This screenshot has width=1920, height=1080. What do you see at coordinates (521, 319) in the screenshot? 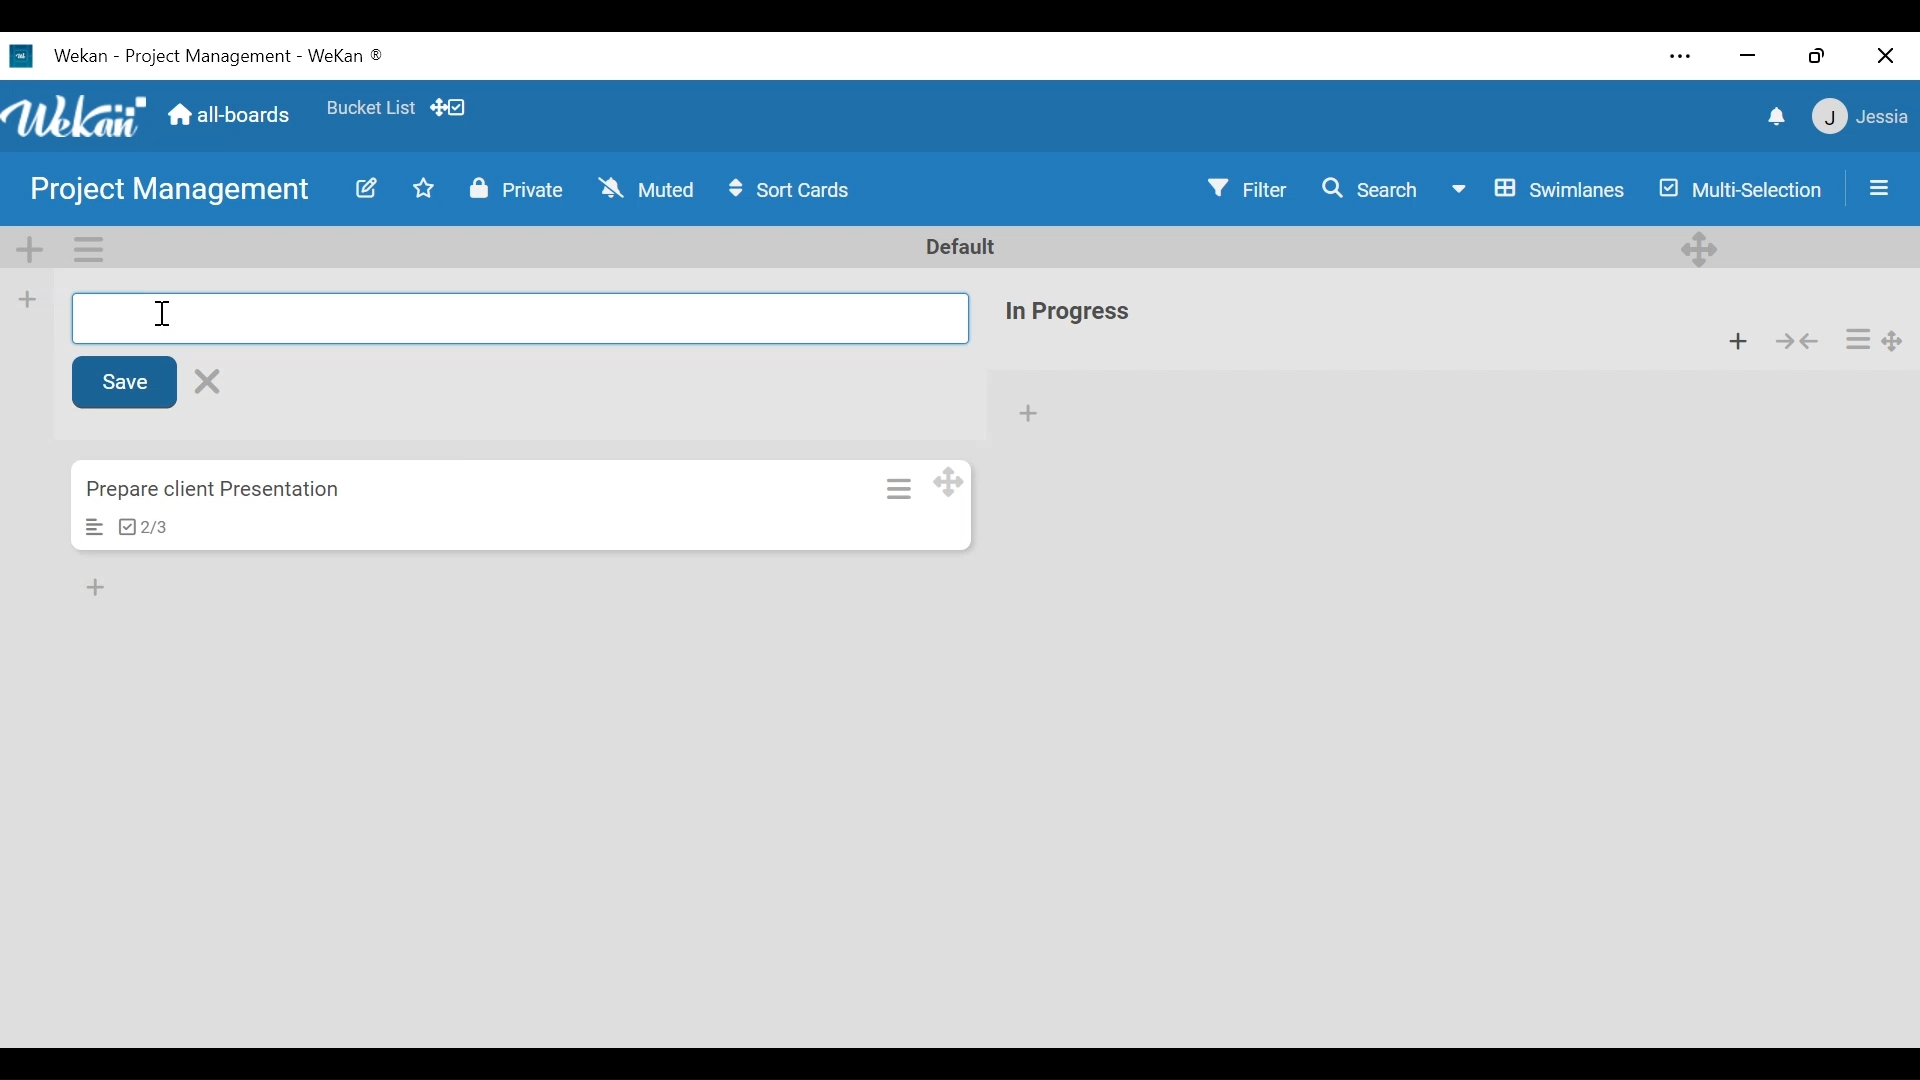
I see `list name field` at bounding box center [521, 319].